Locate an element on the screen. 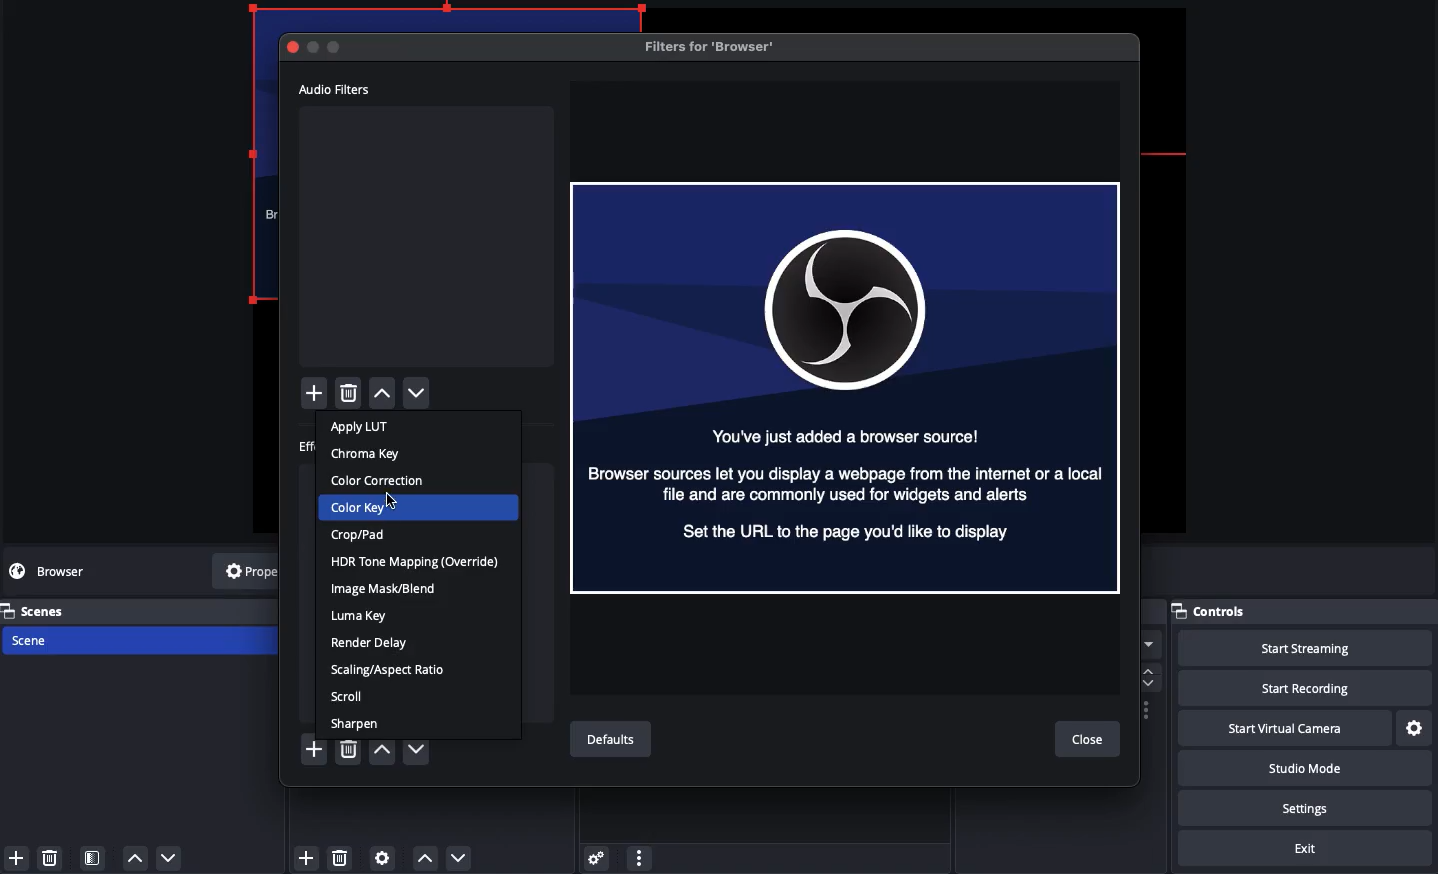  Move up is located at coordinates (424, 860).